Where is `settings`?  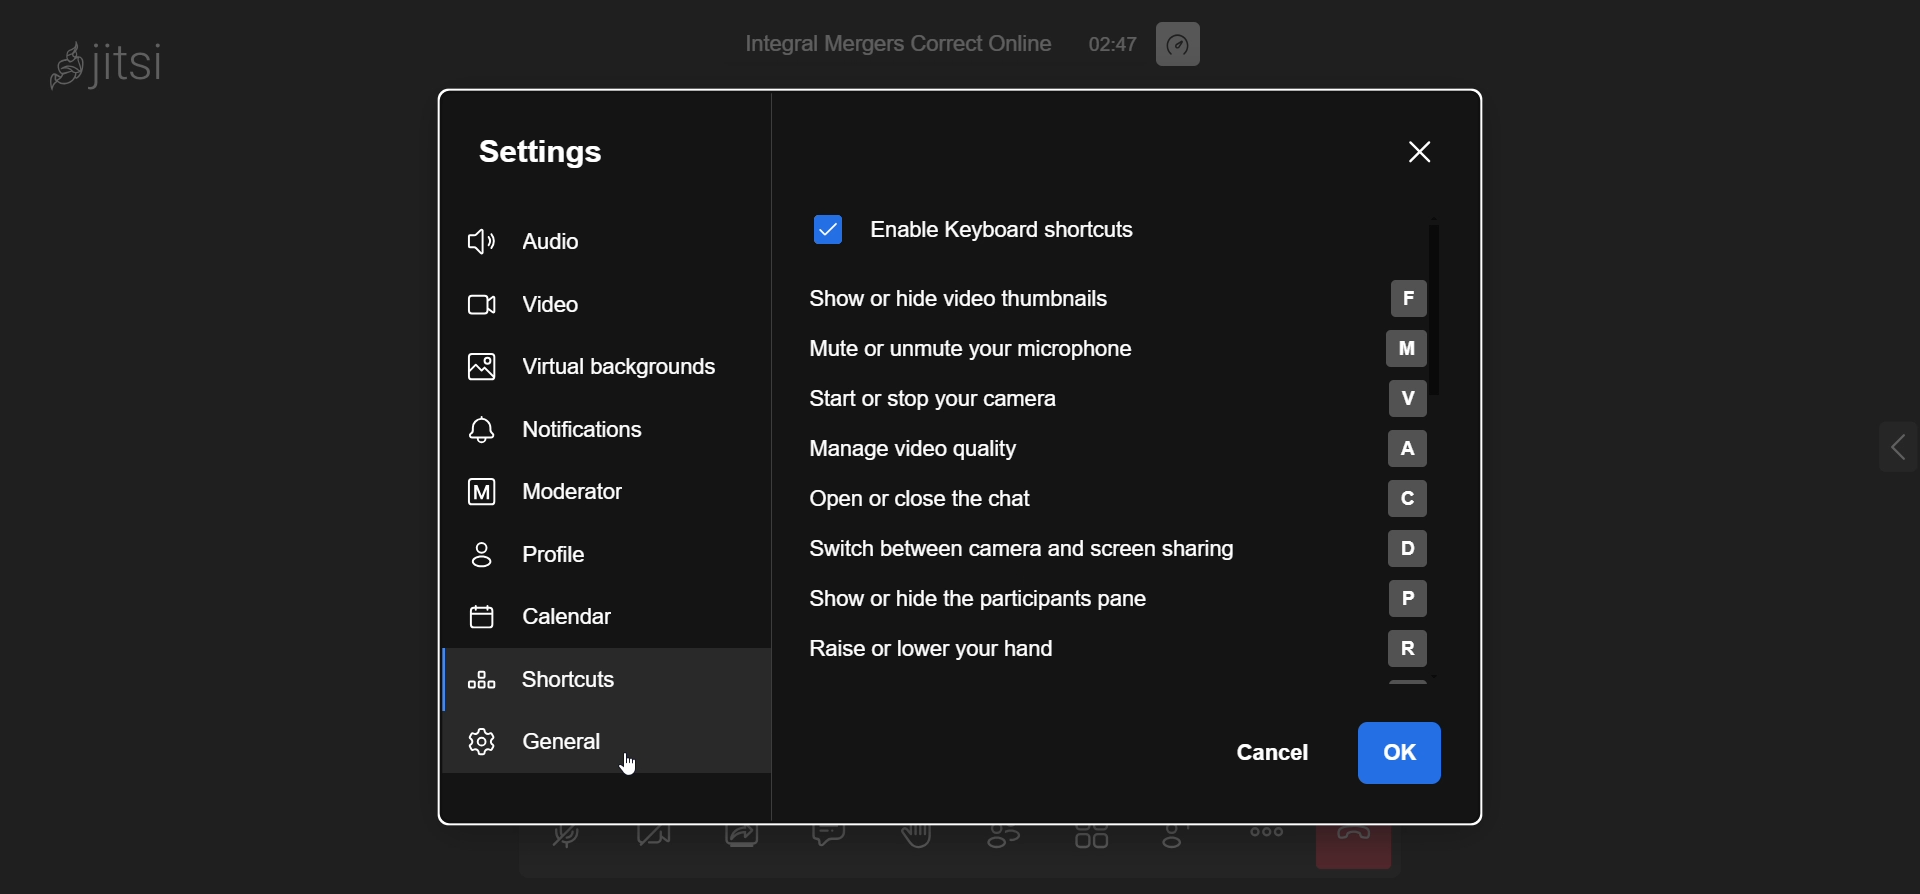 settings is located at coordinates (563, 148).